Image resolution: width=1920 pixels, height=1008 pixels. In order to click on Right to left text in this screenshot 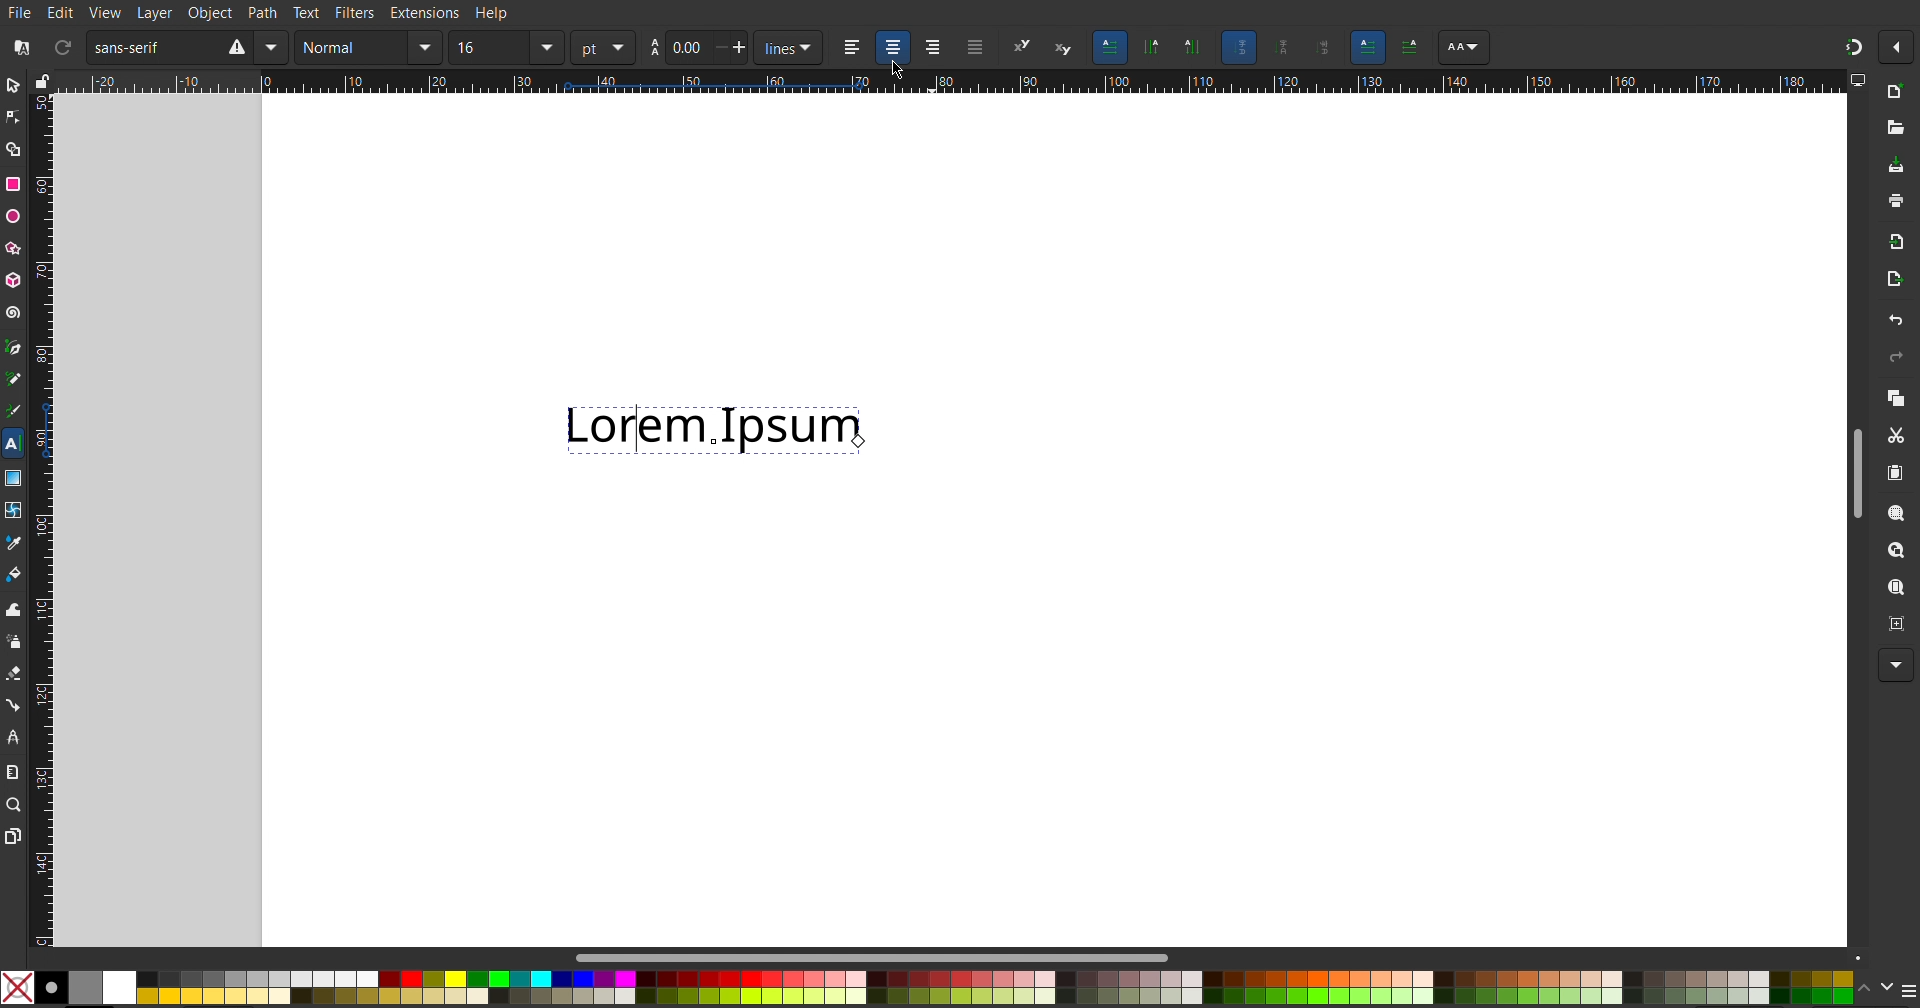, I will do `click(1413, 47)`.